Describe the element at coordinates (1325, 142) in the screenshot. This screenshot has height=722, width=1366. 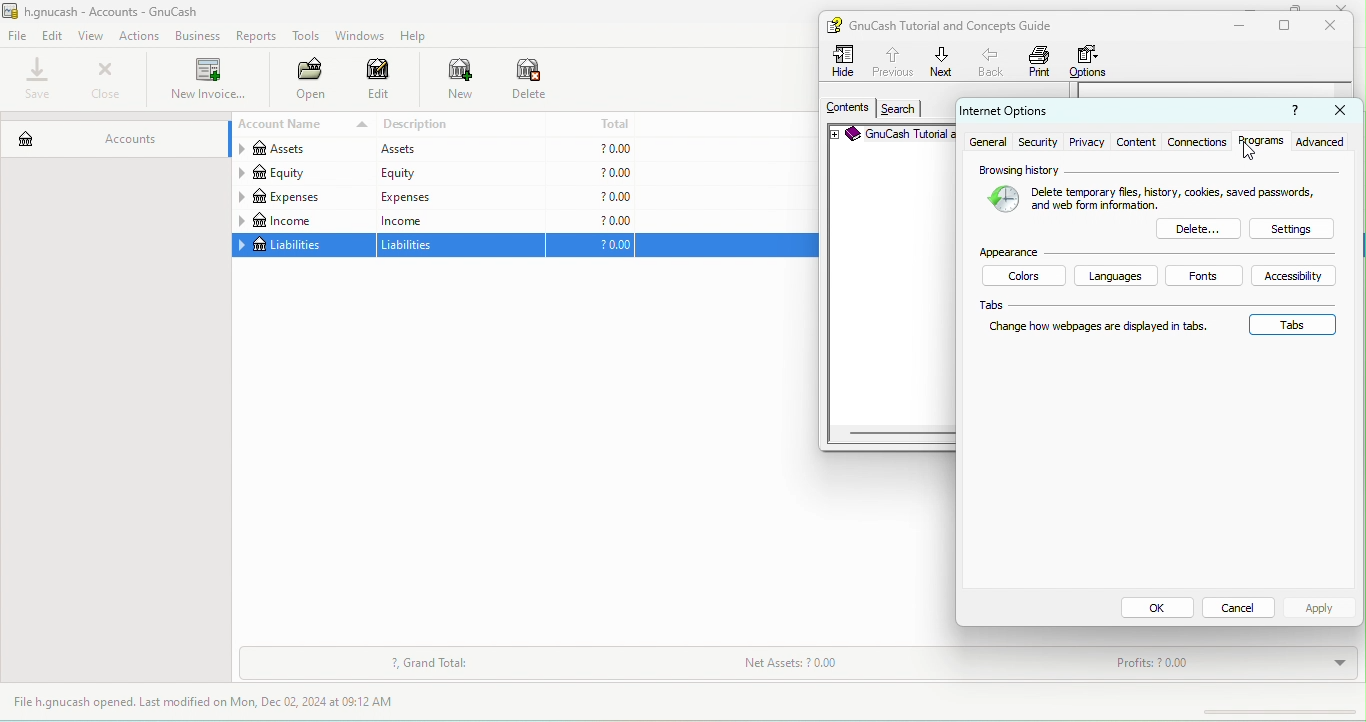
I see `advanced` at that location.